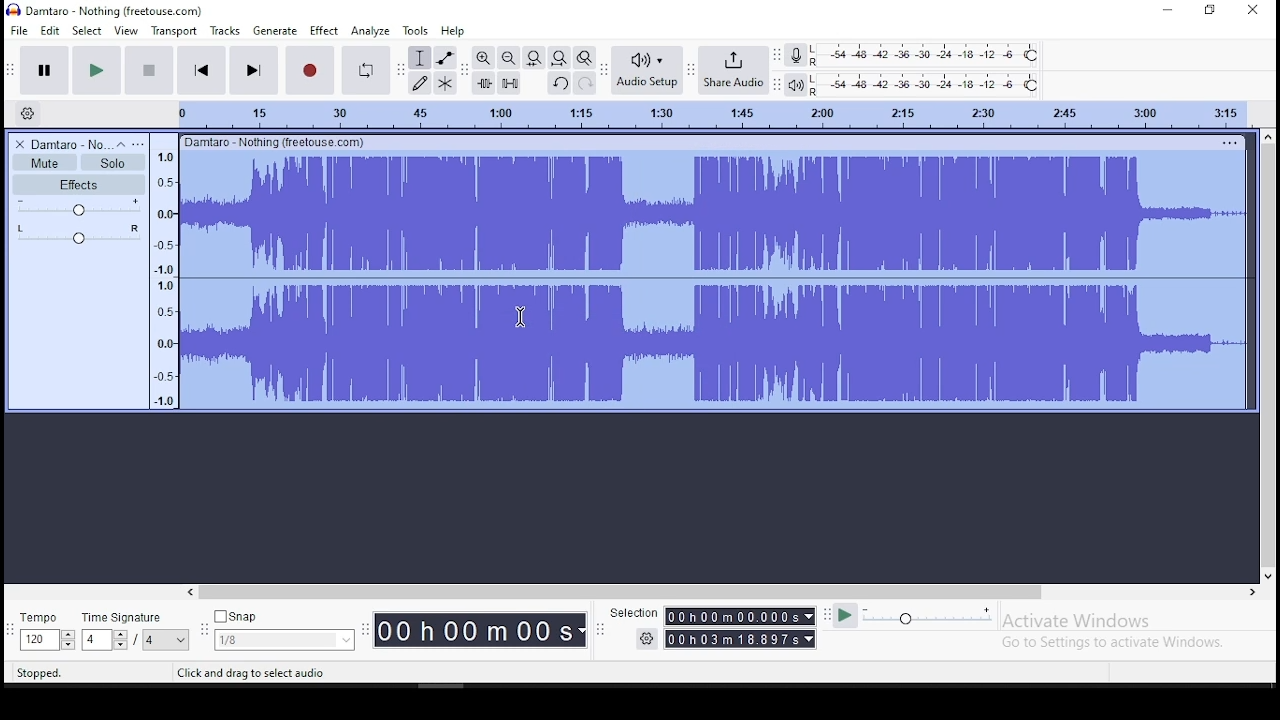 Image resolution: width=1280 pixels, height=720 pixels. What do you see at coordinates (252, 69) in the screenshot?
I see `skip to end` at bounding box center [252, 69].